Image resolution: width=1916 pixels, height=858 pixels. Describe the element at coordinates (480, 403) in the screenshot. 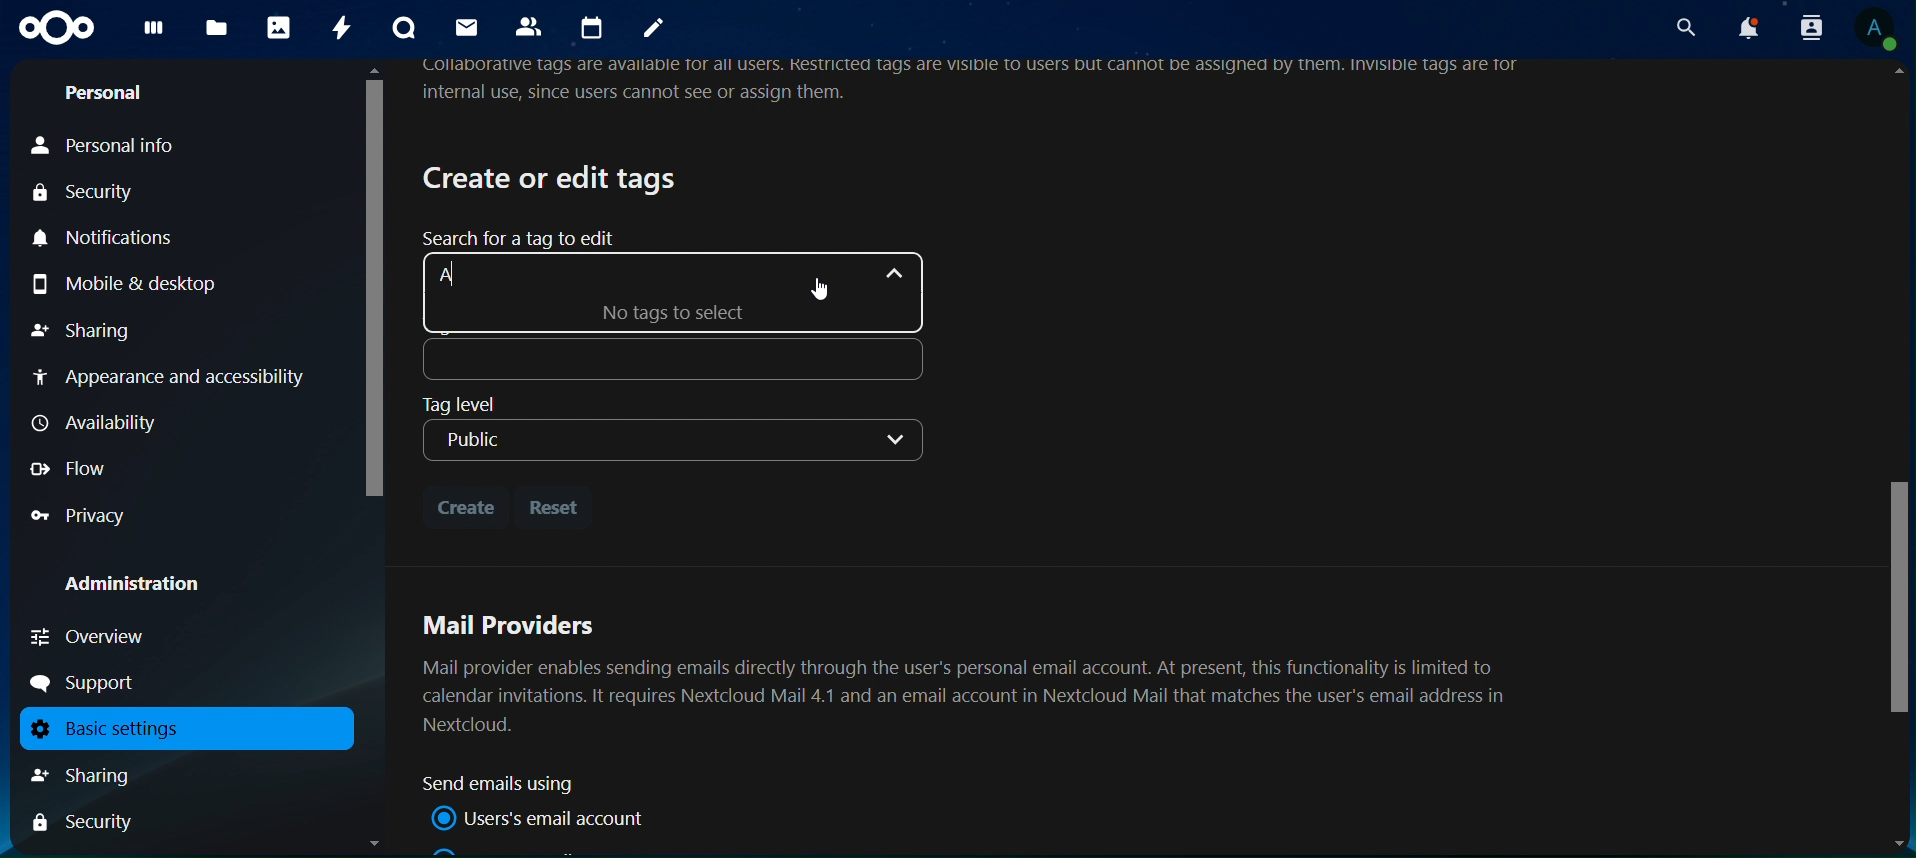

I see `tag level` at that location.